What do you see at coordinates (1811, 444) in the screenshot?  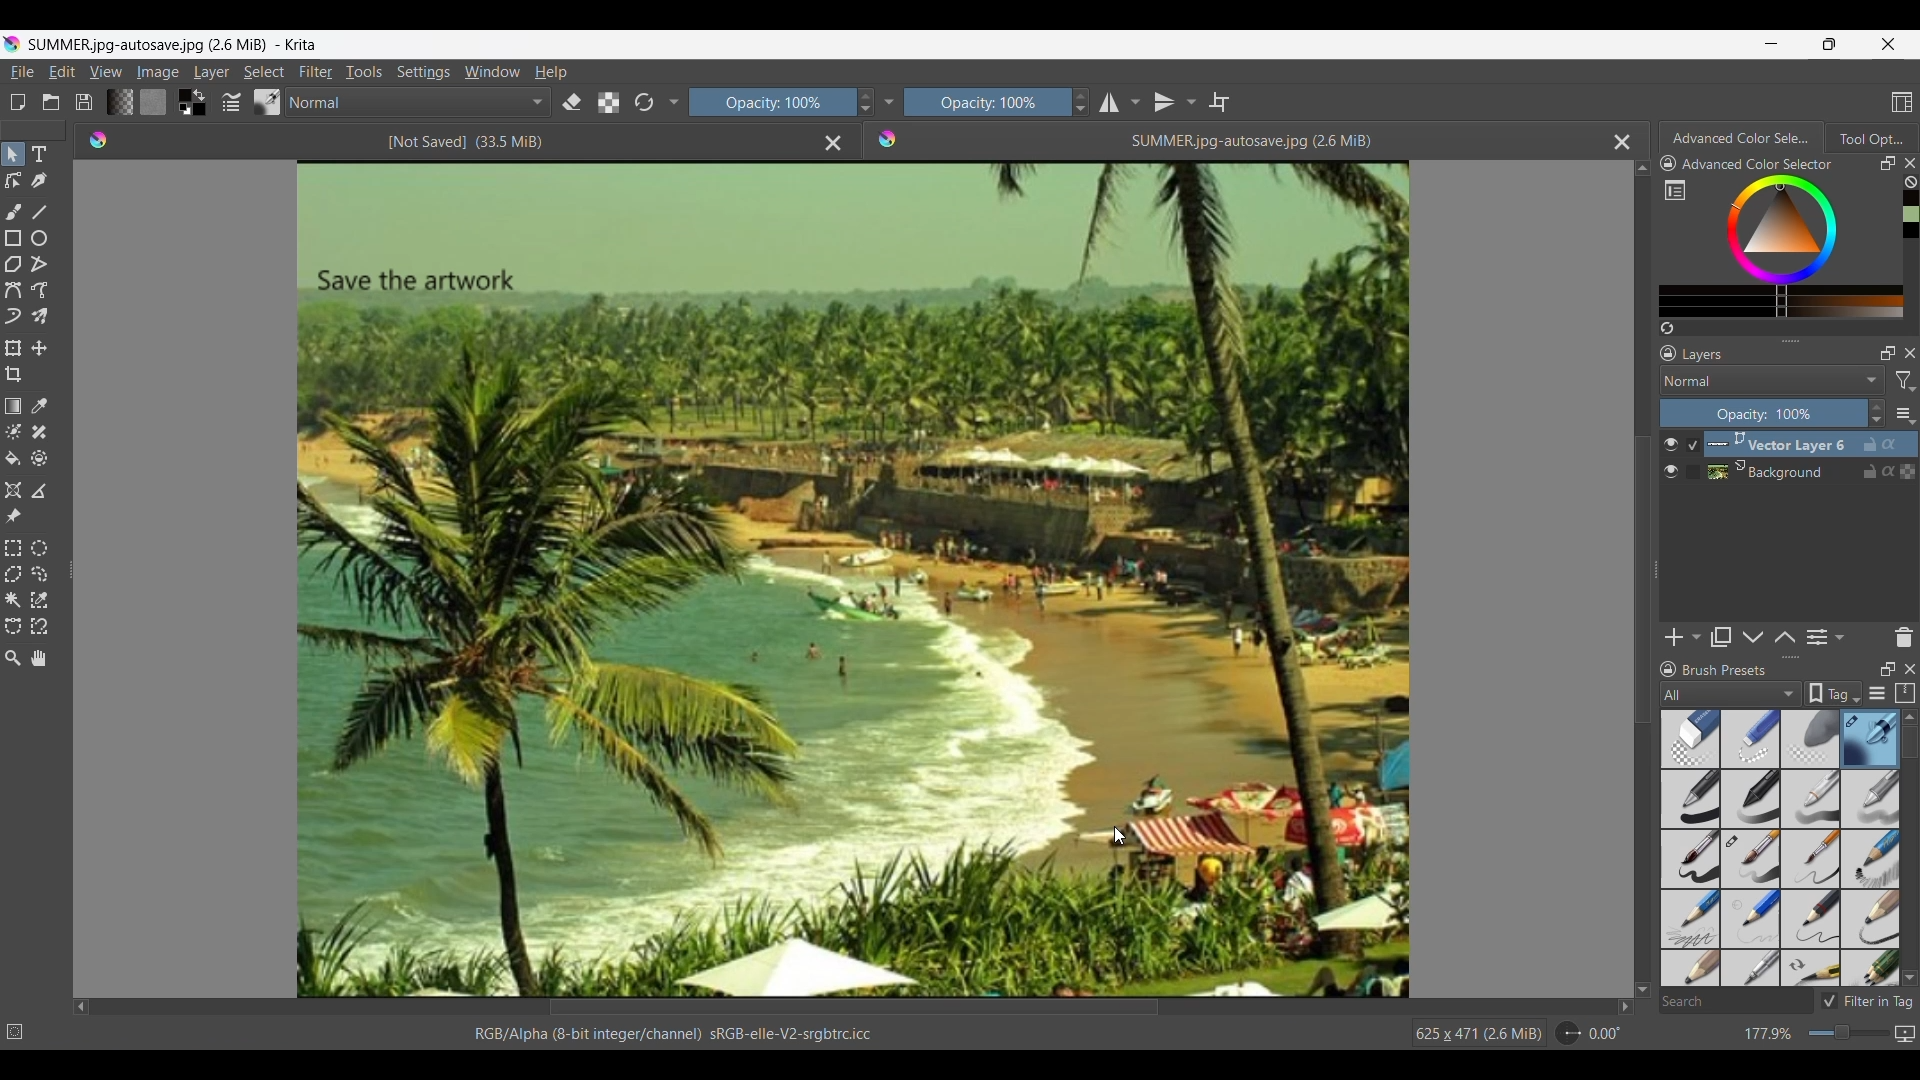 I see `Vector layer` at bounding box center [1811, 444].